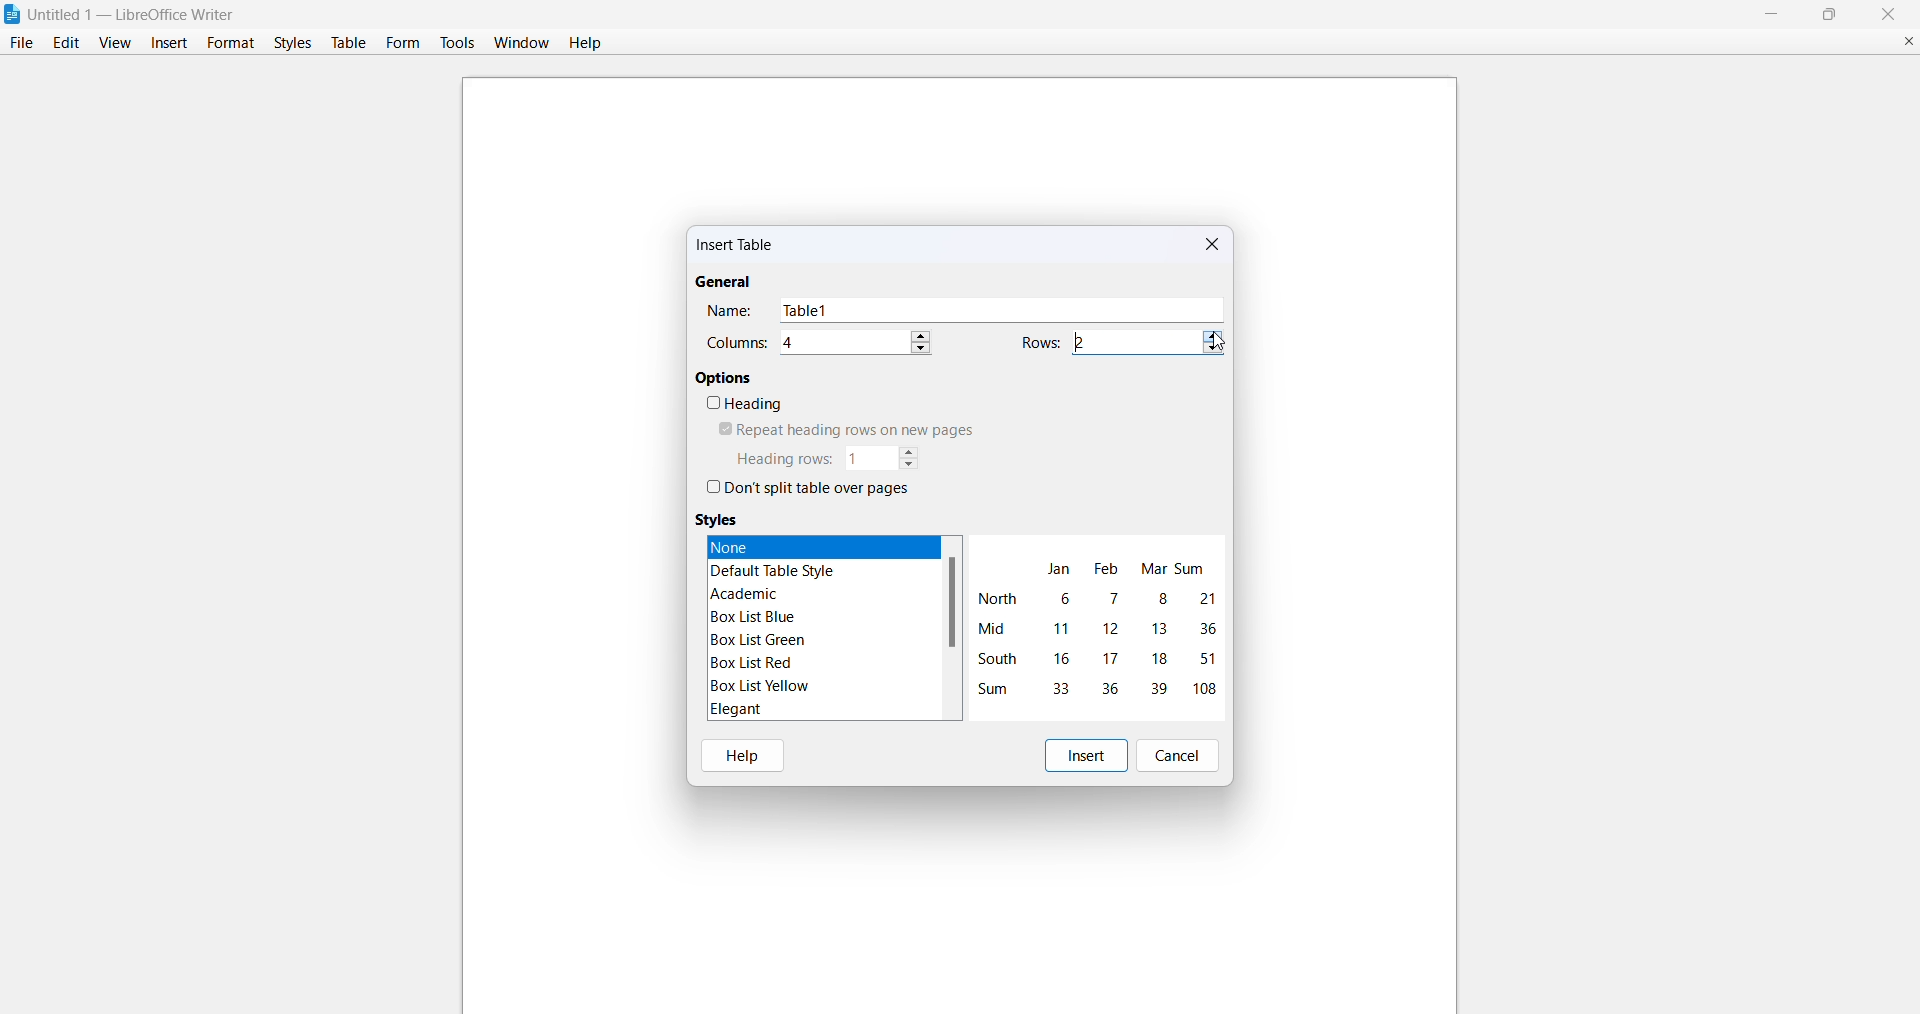  I want to click on minimize, so click(1766, 13).